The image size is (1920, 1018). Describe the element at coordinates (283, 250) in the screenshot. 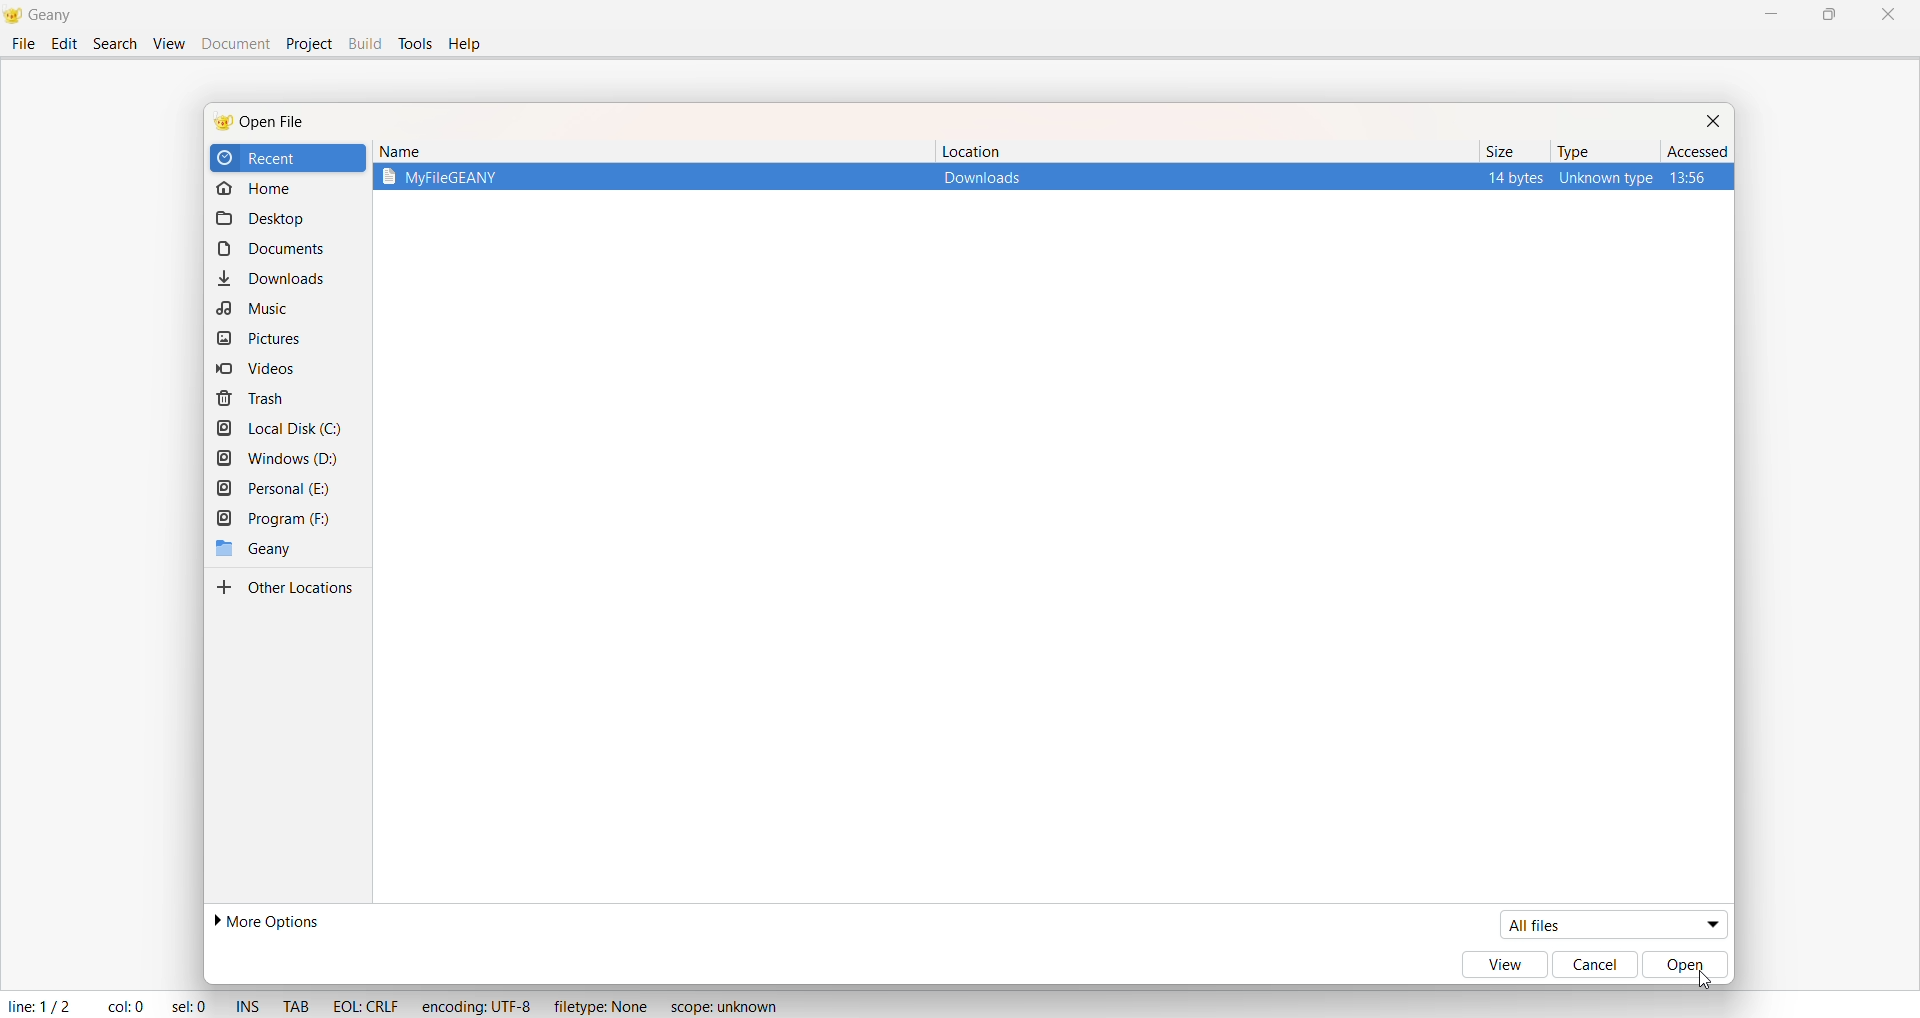

I see `document` at that location.